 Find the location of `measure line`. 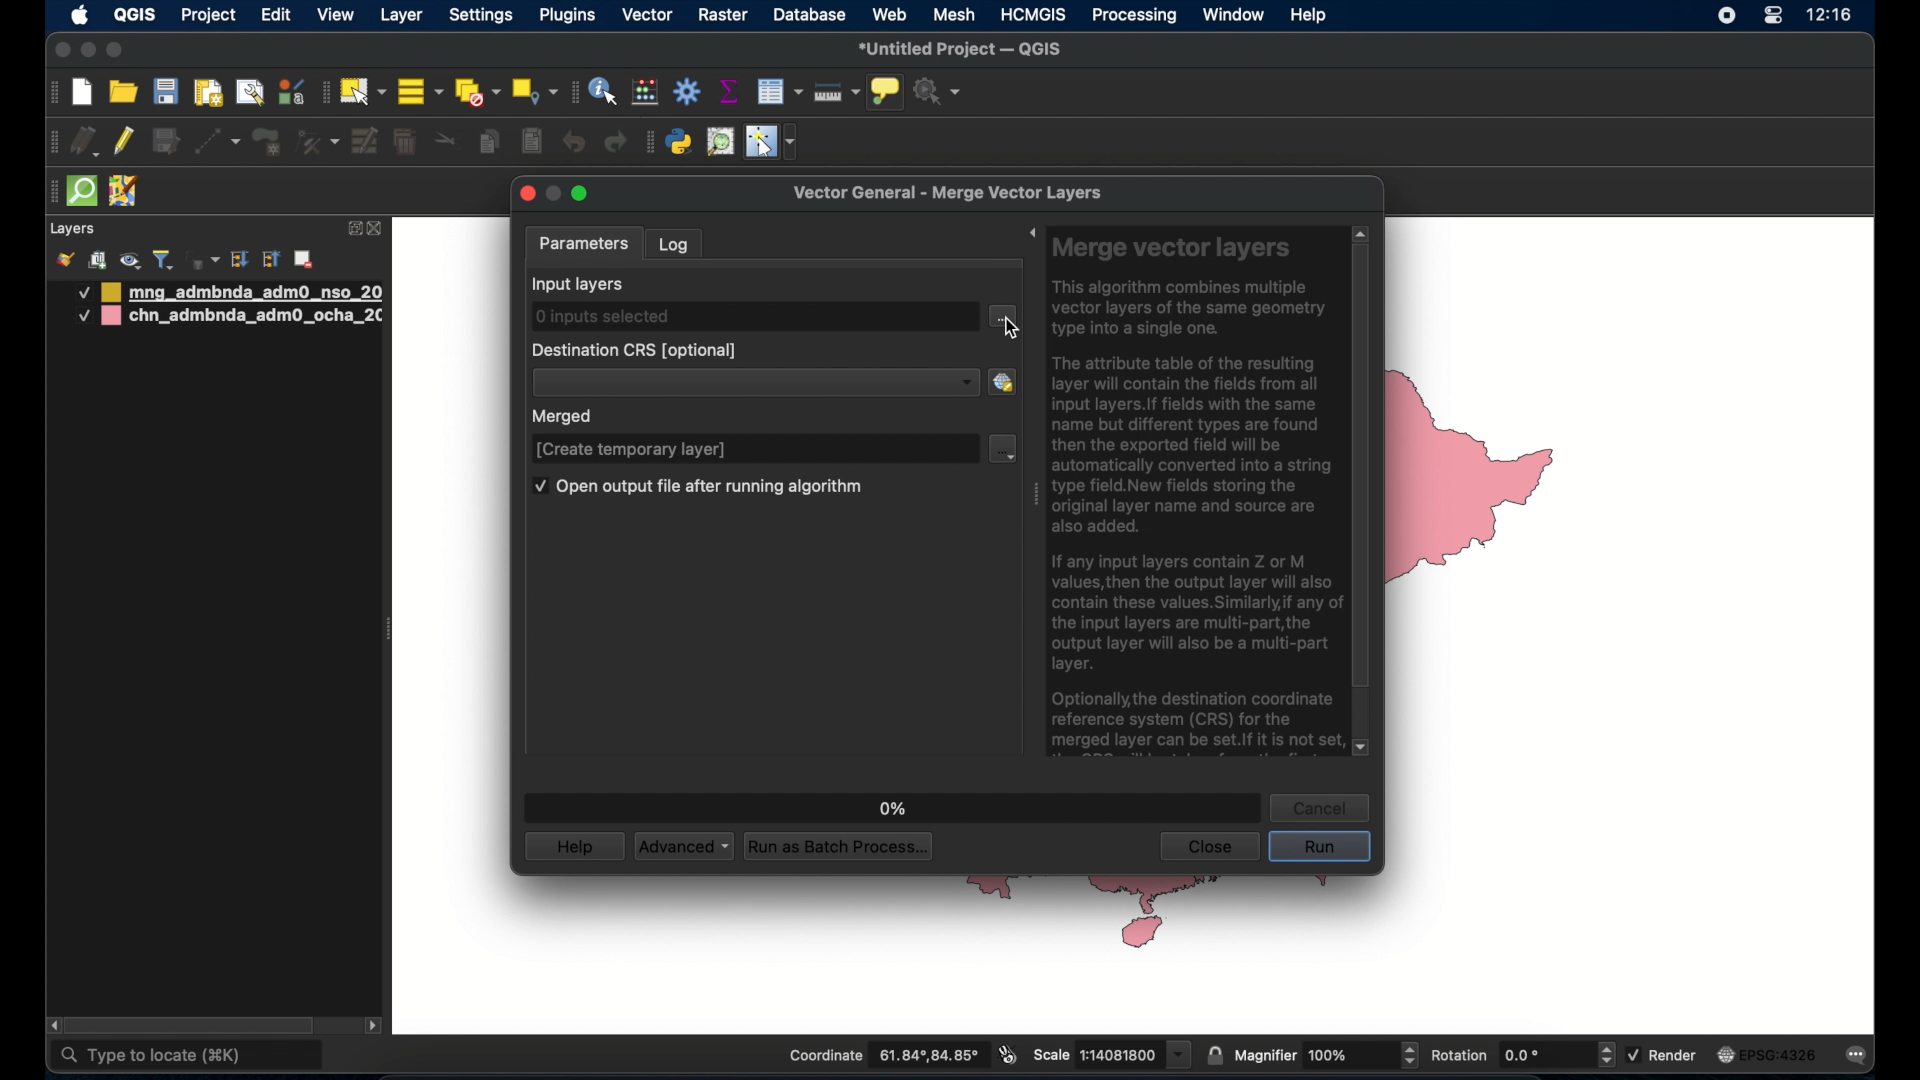

measure line is located at coordinates (836, 93).